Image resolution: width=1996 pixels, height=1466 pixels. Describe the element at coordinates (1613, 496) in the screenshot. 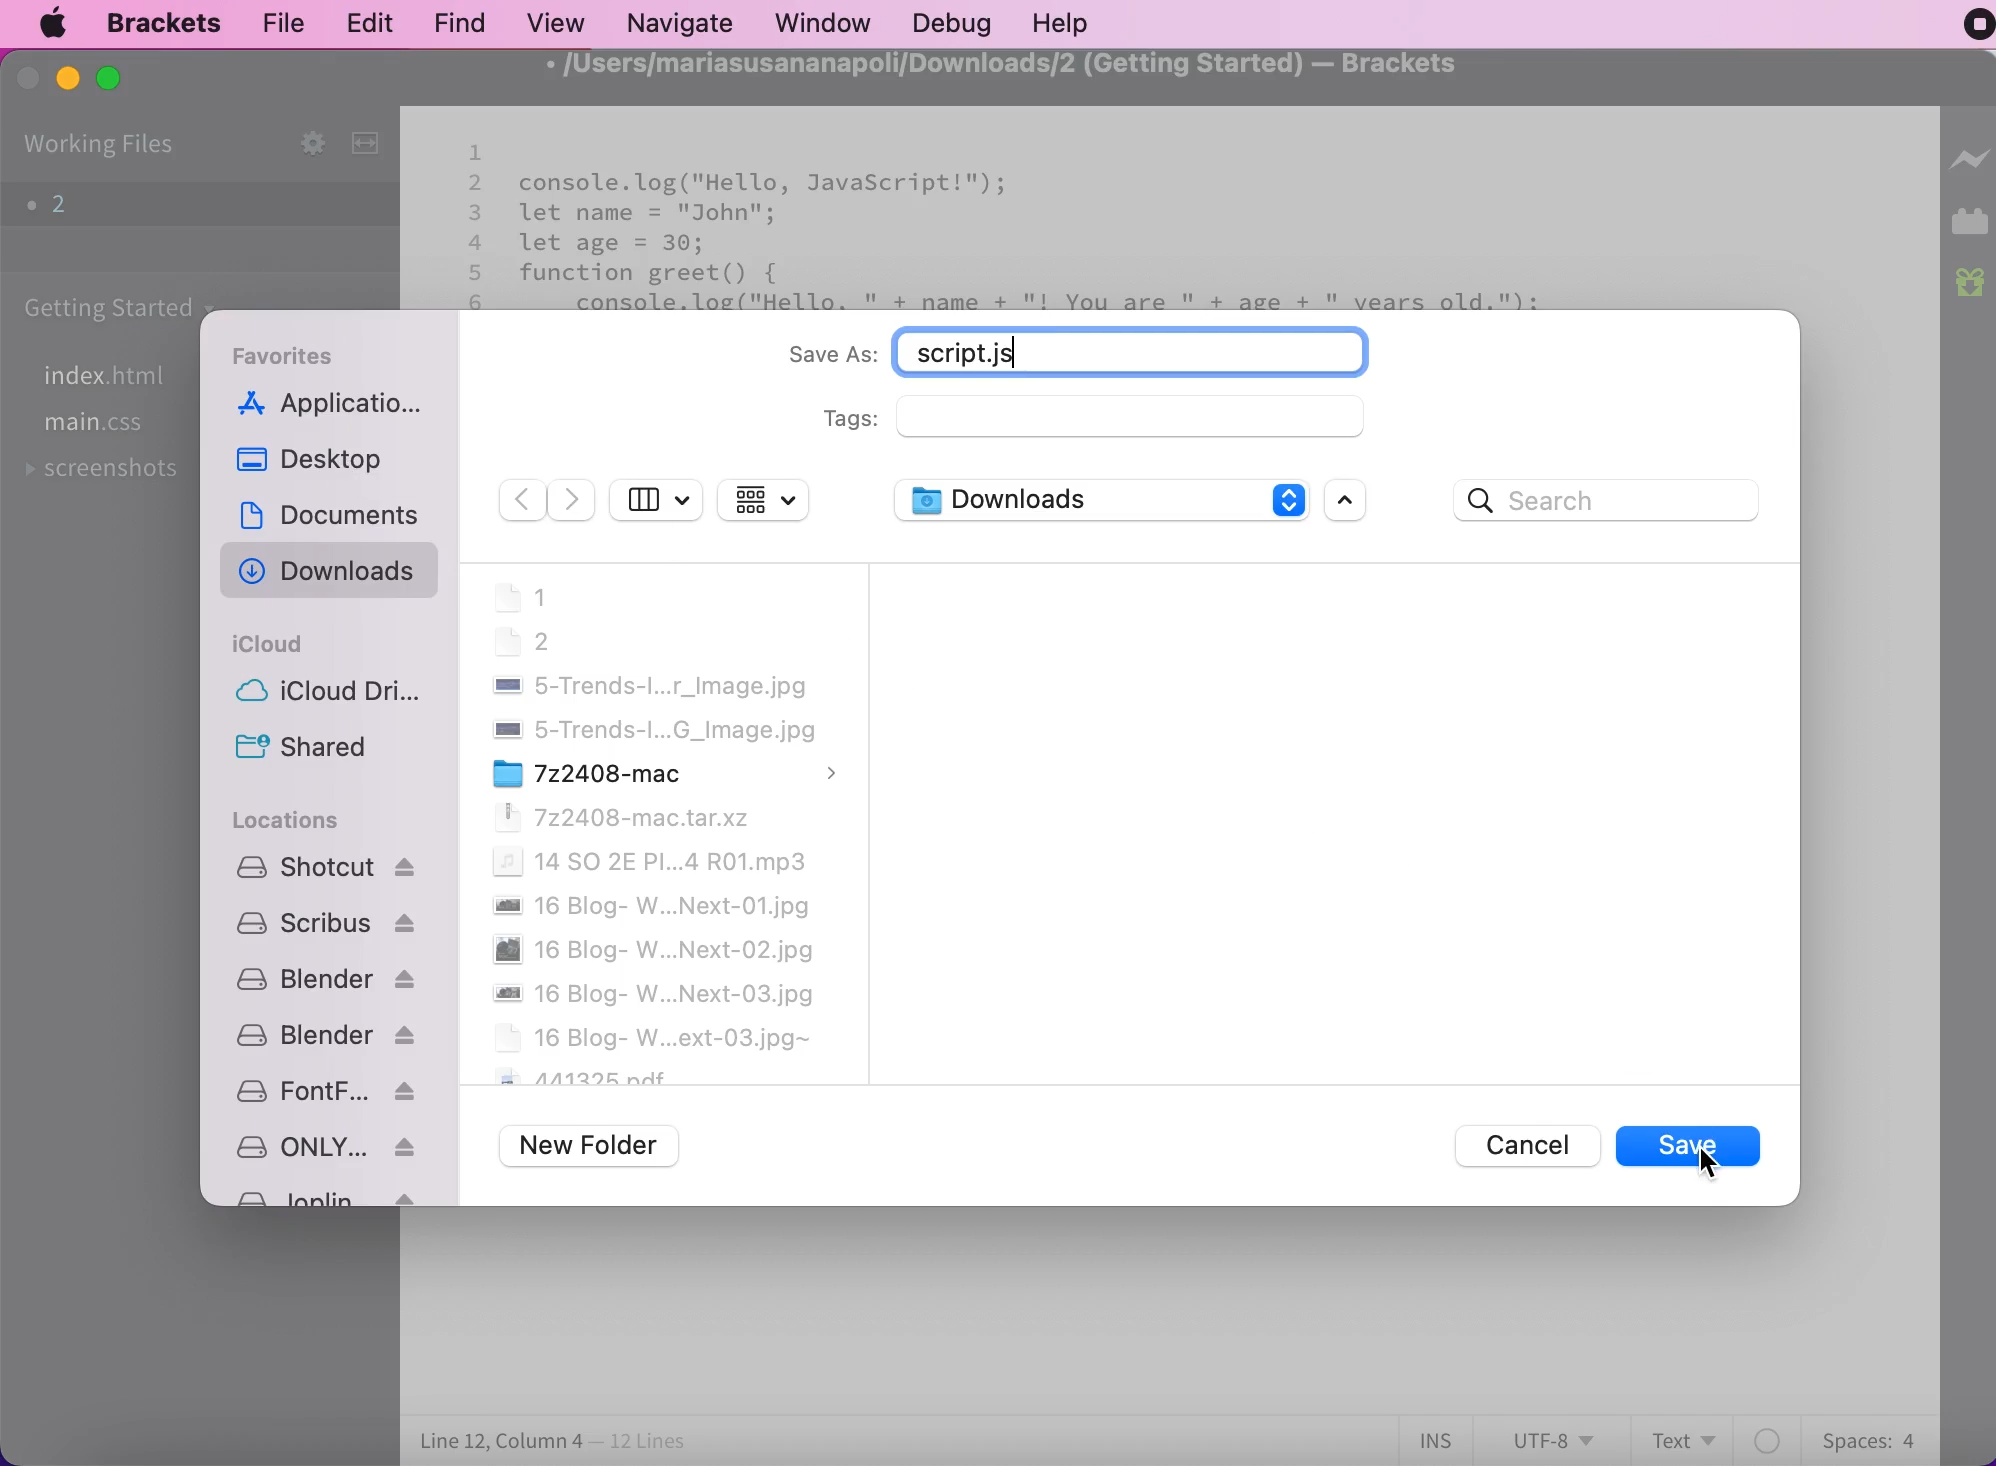

I see `search` at that location.